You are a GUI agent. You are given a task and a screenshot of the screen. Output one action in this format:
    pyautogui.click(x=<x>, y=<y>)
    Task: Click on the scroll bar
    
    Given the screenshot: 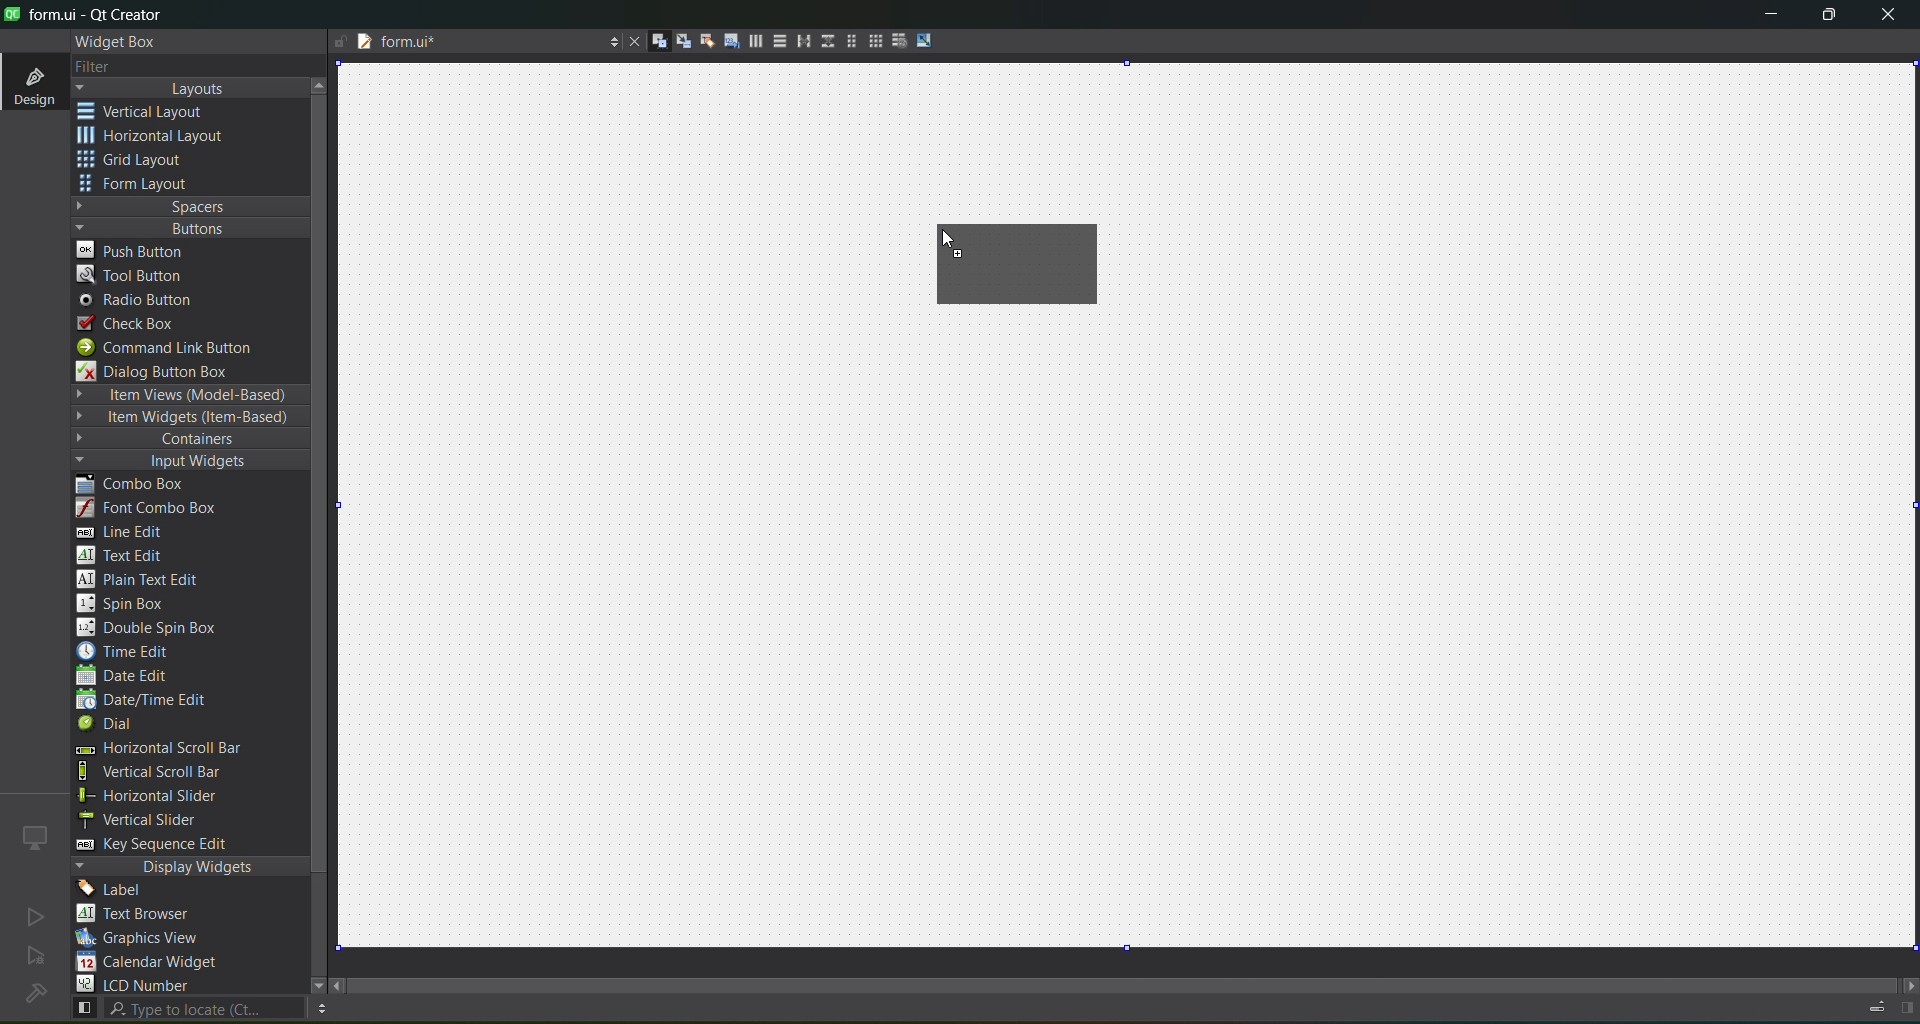 What is the action you would take?
    pyautogui.click(x=1138, y=980)
    